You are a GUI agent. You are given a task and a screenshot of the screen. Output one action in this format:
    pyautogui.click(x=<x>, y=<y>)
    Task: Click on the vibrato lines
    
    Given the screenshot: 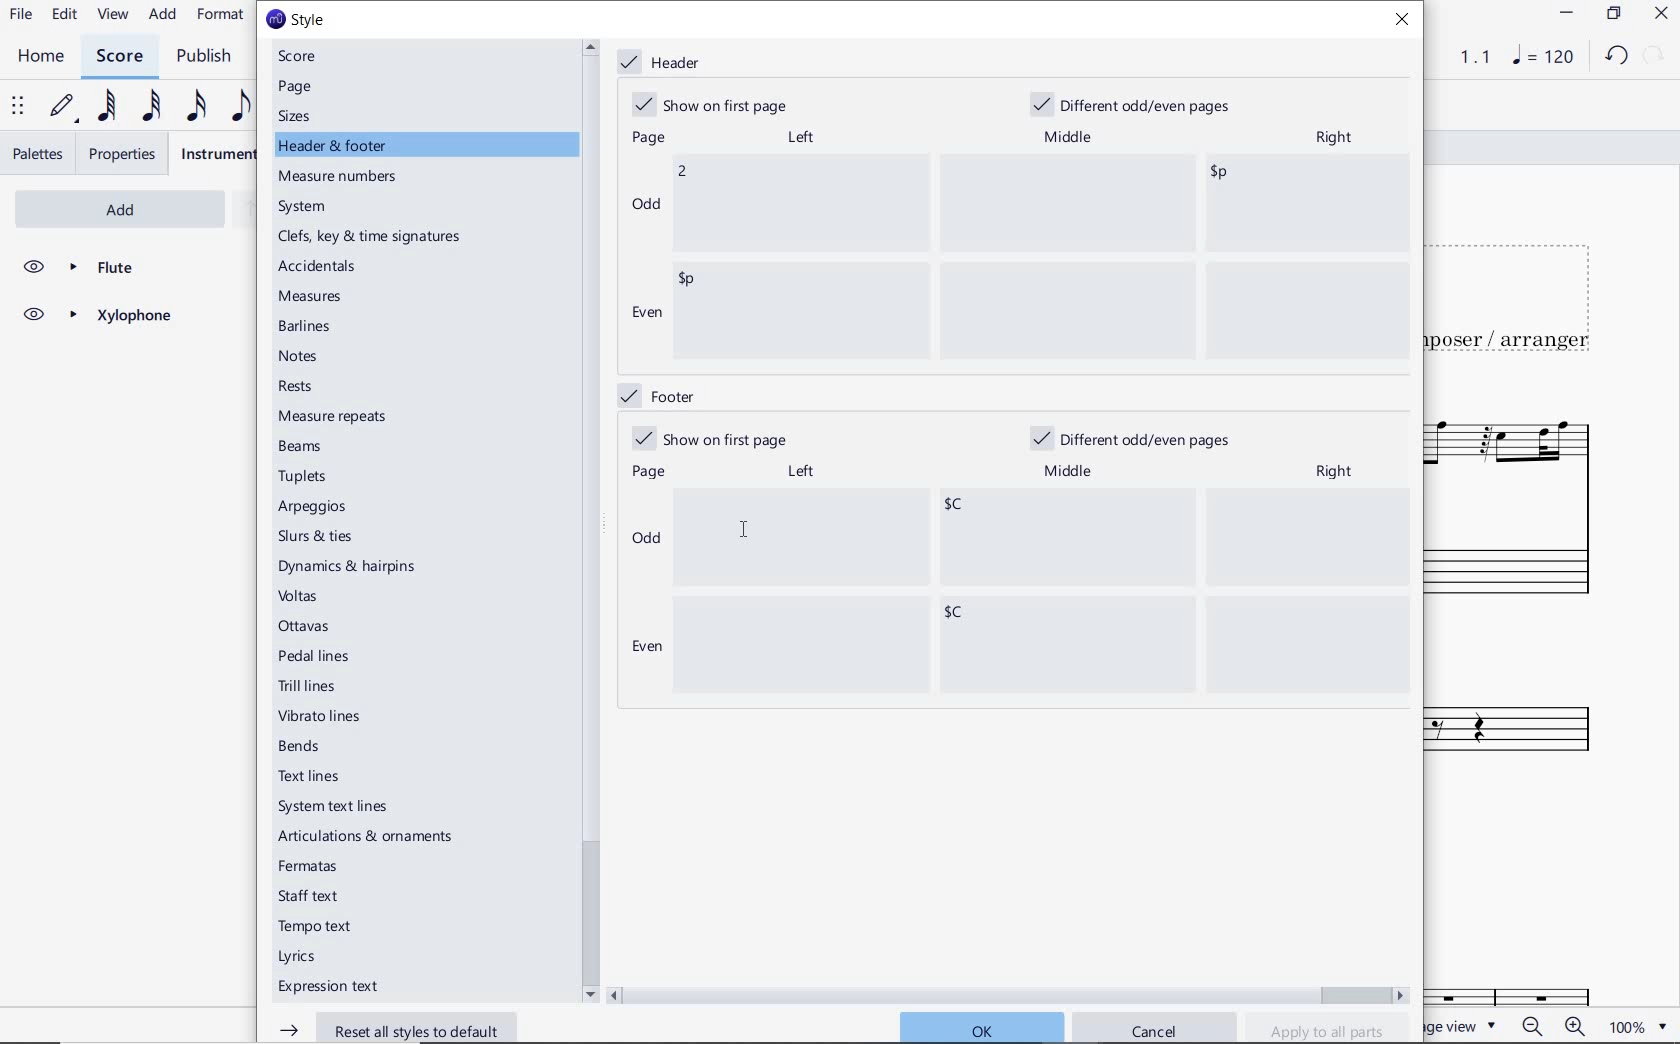 What is the action you would take?
    pyautogui.click(x=325, y=717)
    